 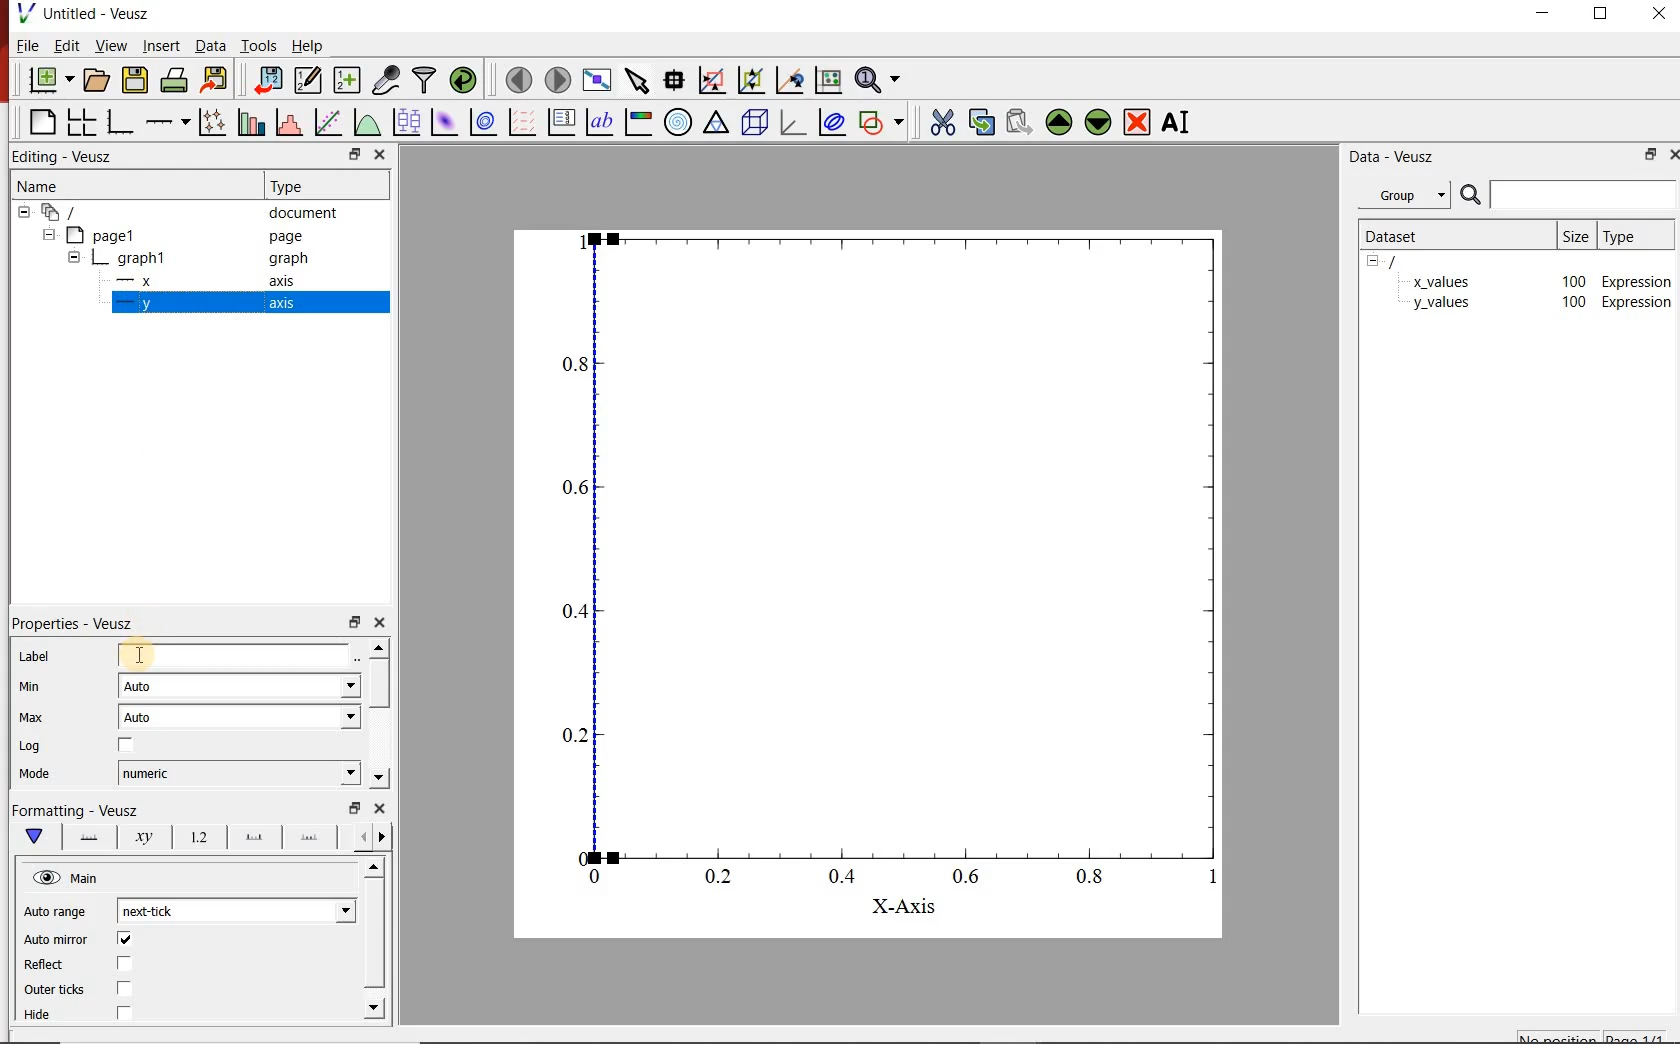 What do you see at coordinates (127, 744) in the screenshot?
I see `checkbox` at bounding box center [127, 744].